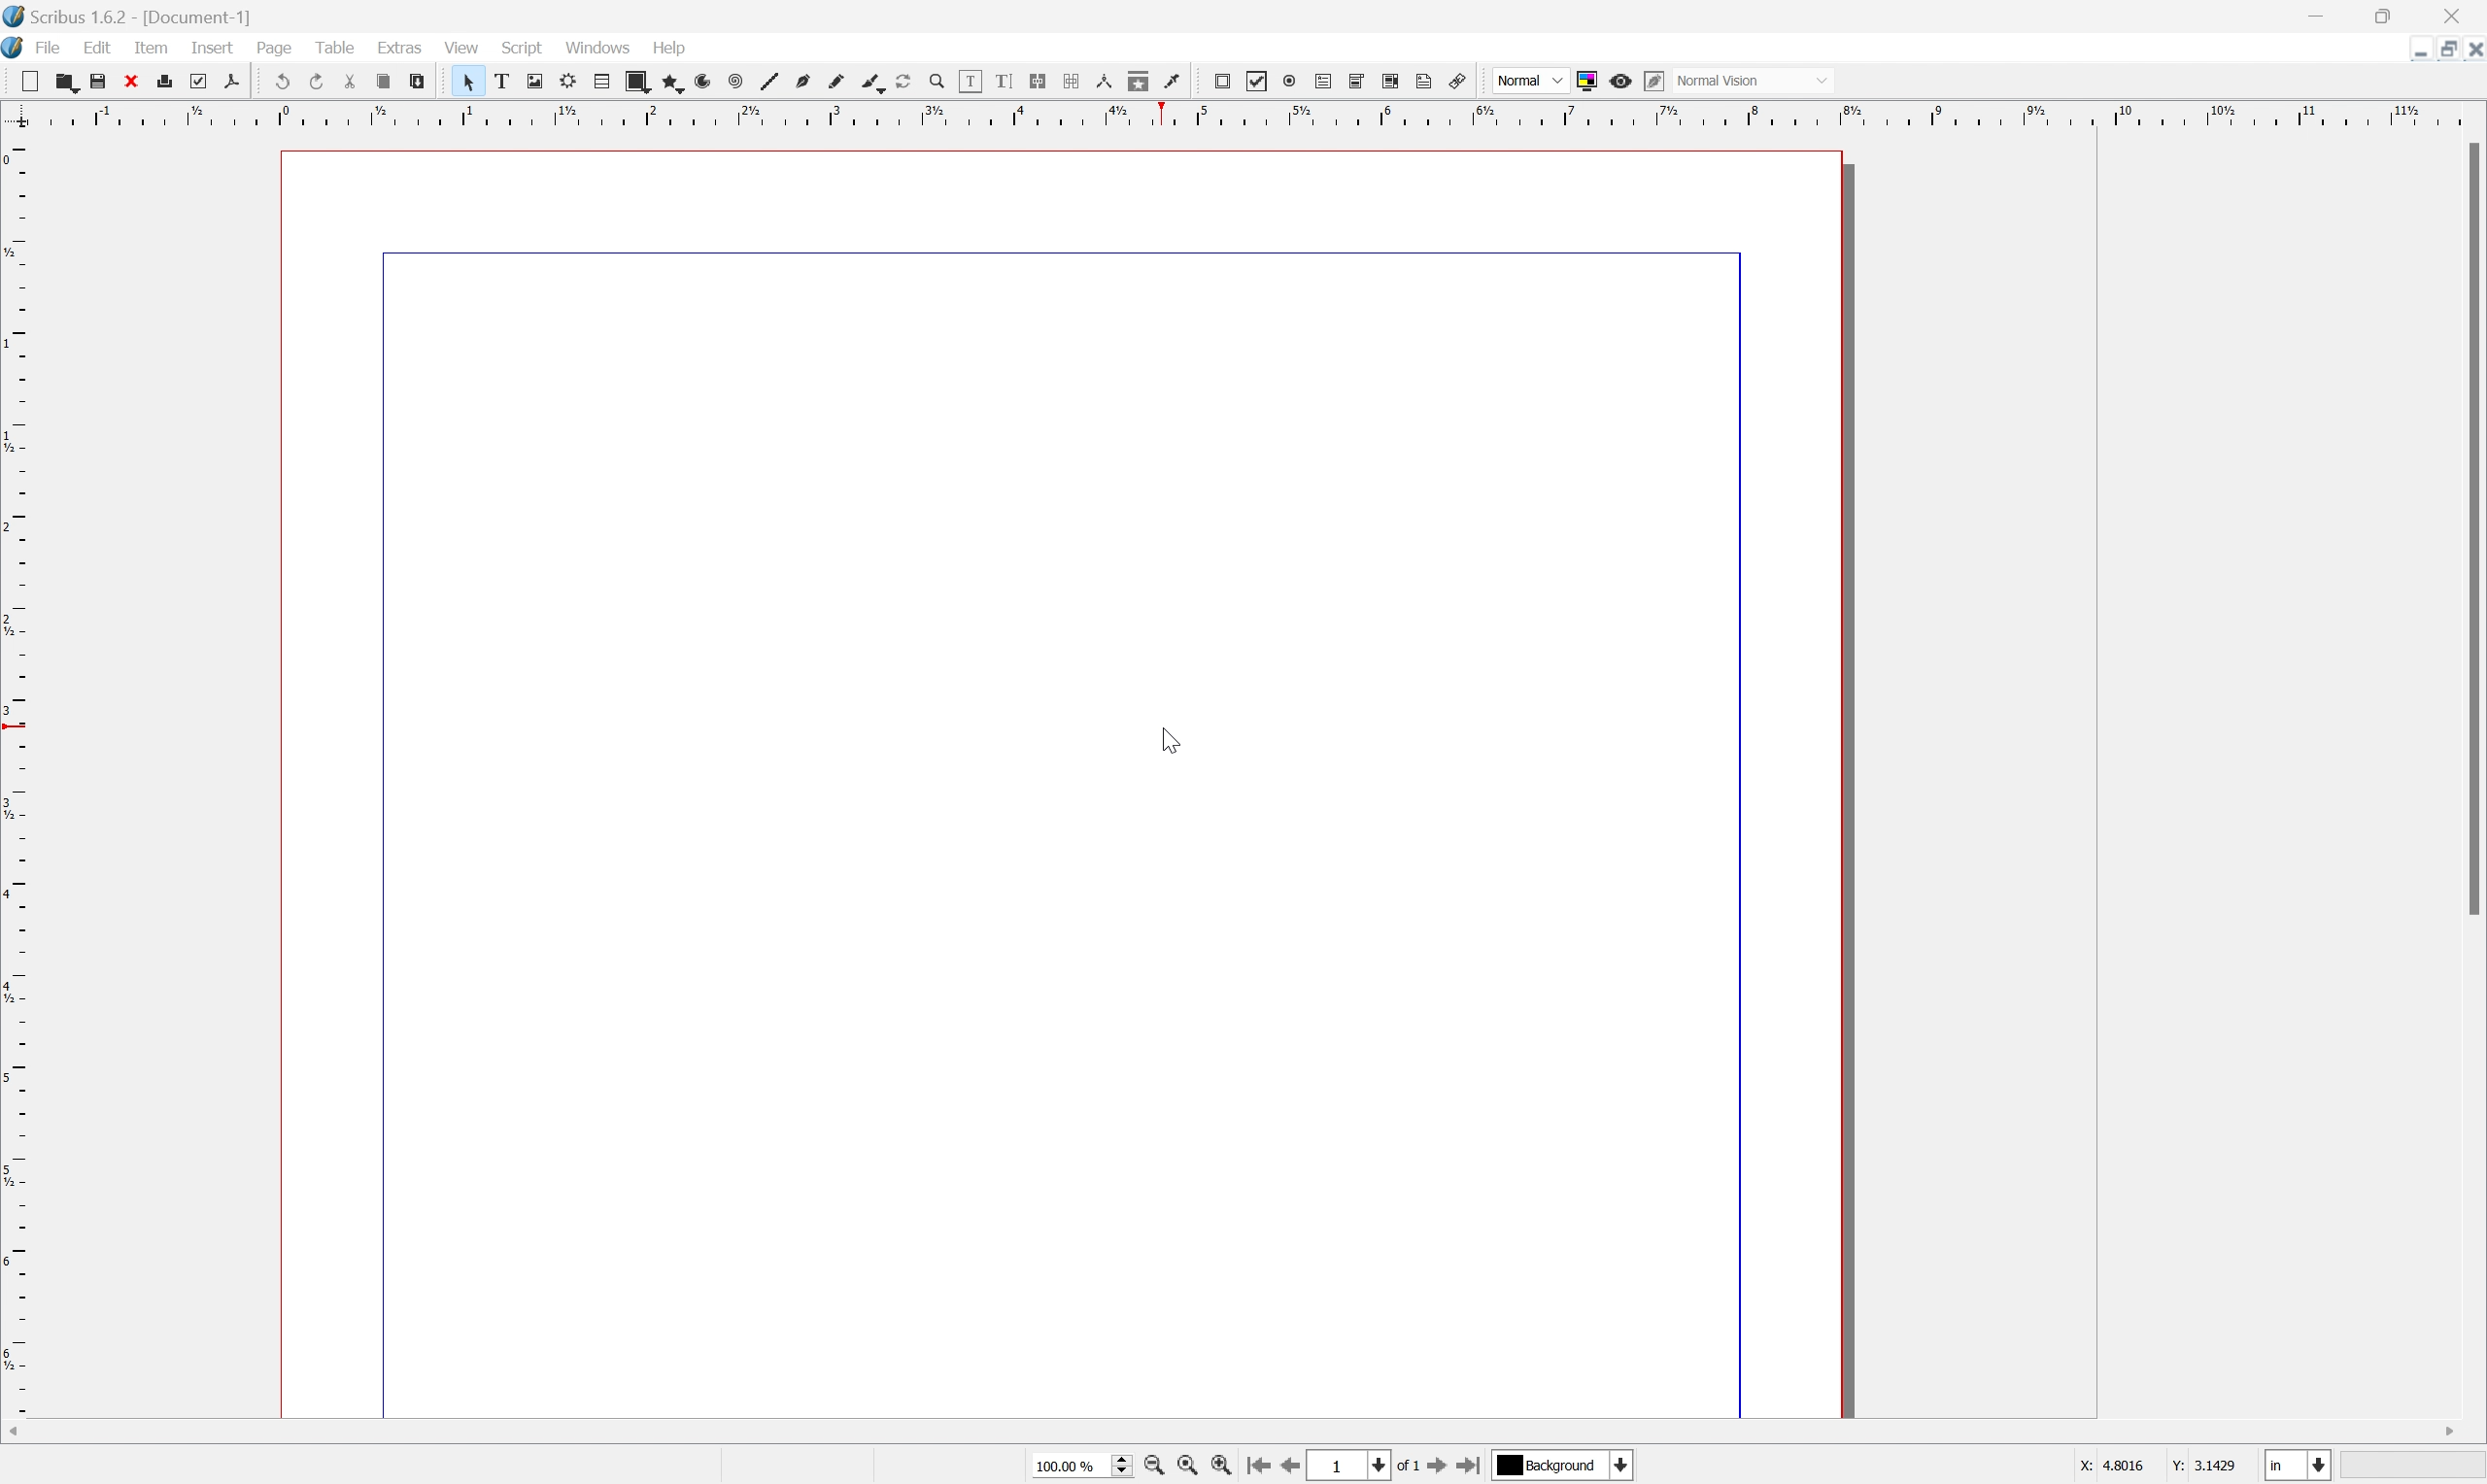  I want to click on toggle color management system, so click(1586, 81).